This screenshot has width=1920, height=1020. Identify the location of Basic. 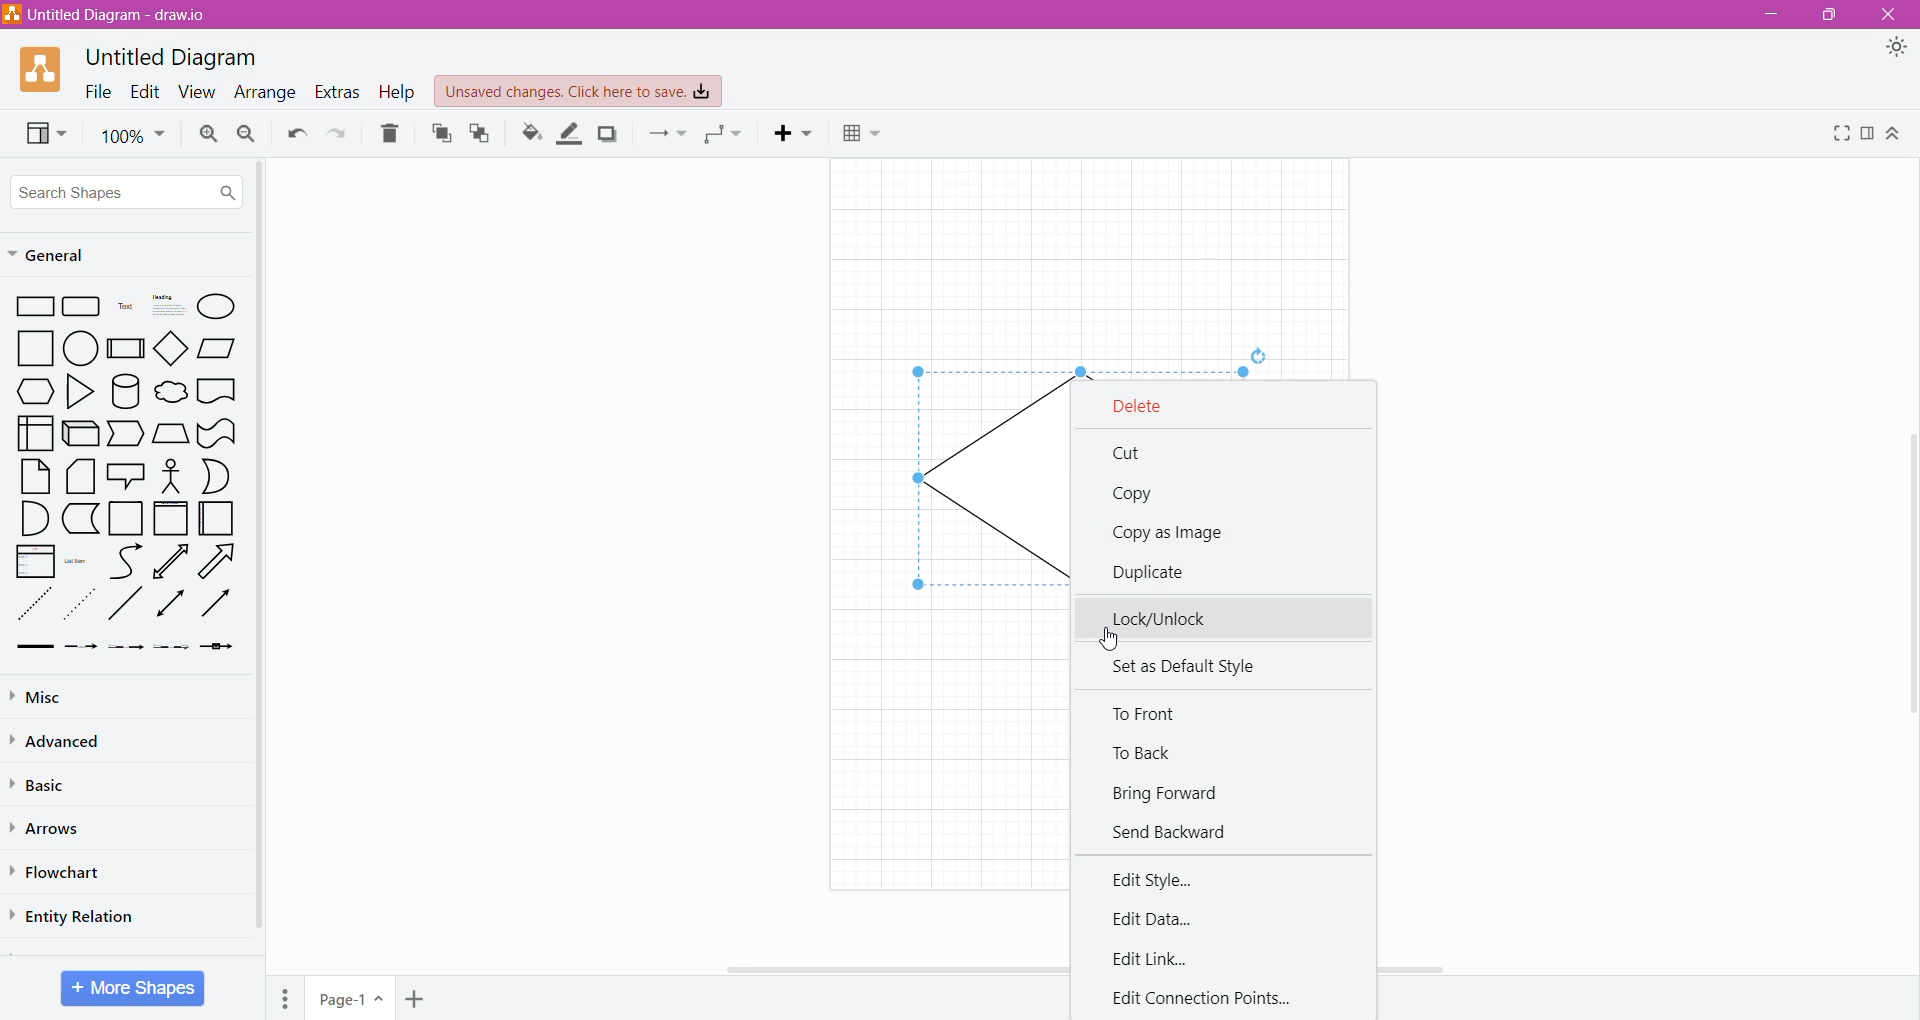
(49, 783).